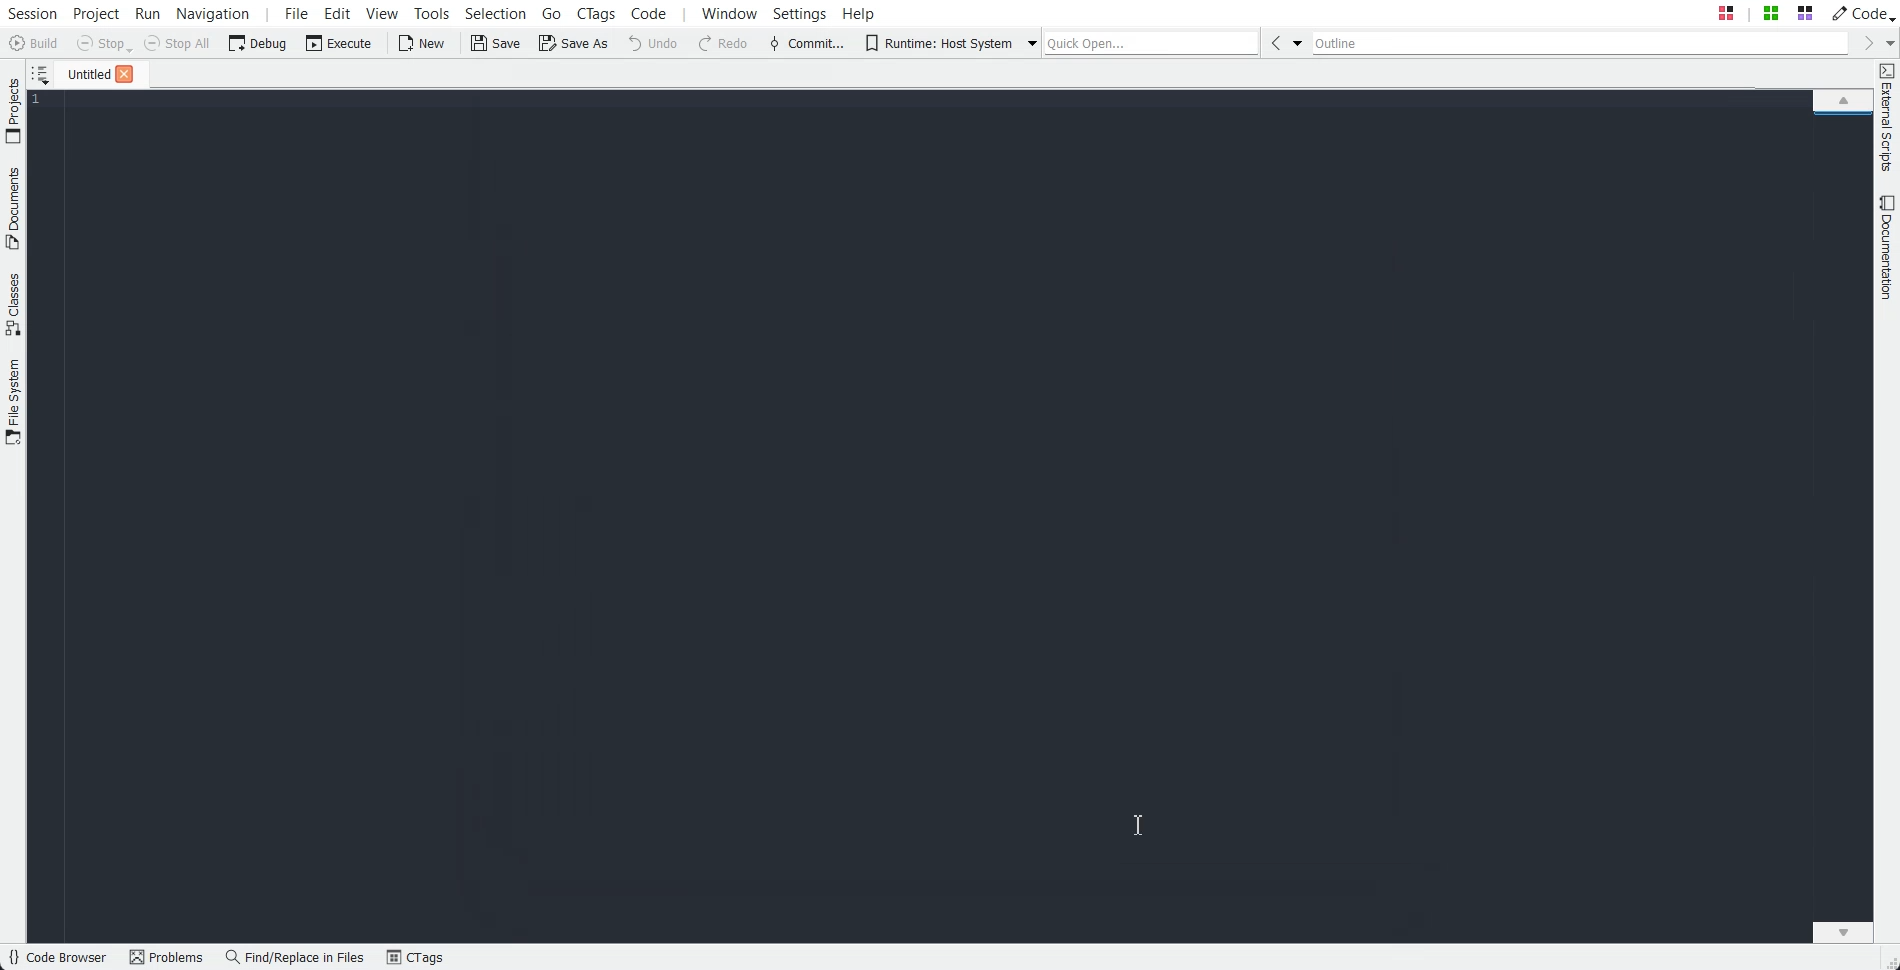 This screenshot has height=970, width=1900. I want to click on Stop, so click(104, 44).